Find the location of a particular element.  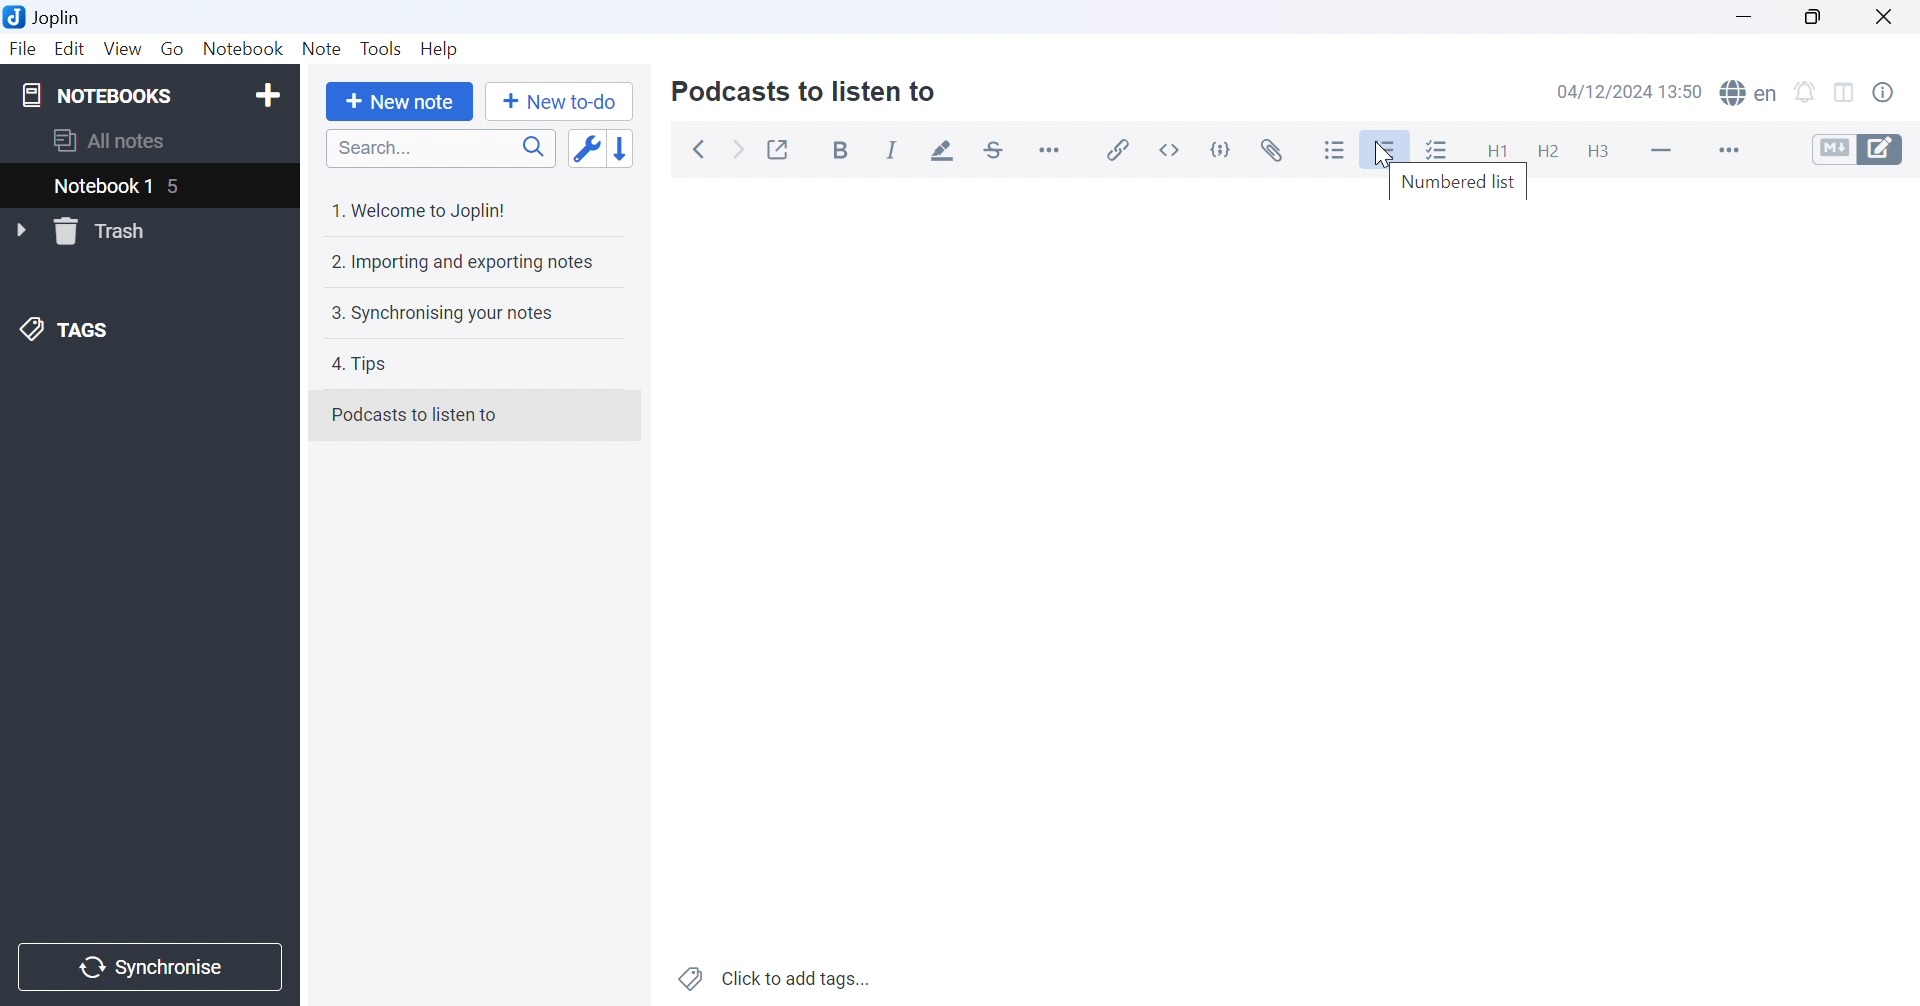

04/12/2024 13:49 is located at coordinates (1630, 92).